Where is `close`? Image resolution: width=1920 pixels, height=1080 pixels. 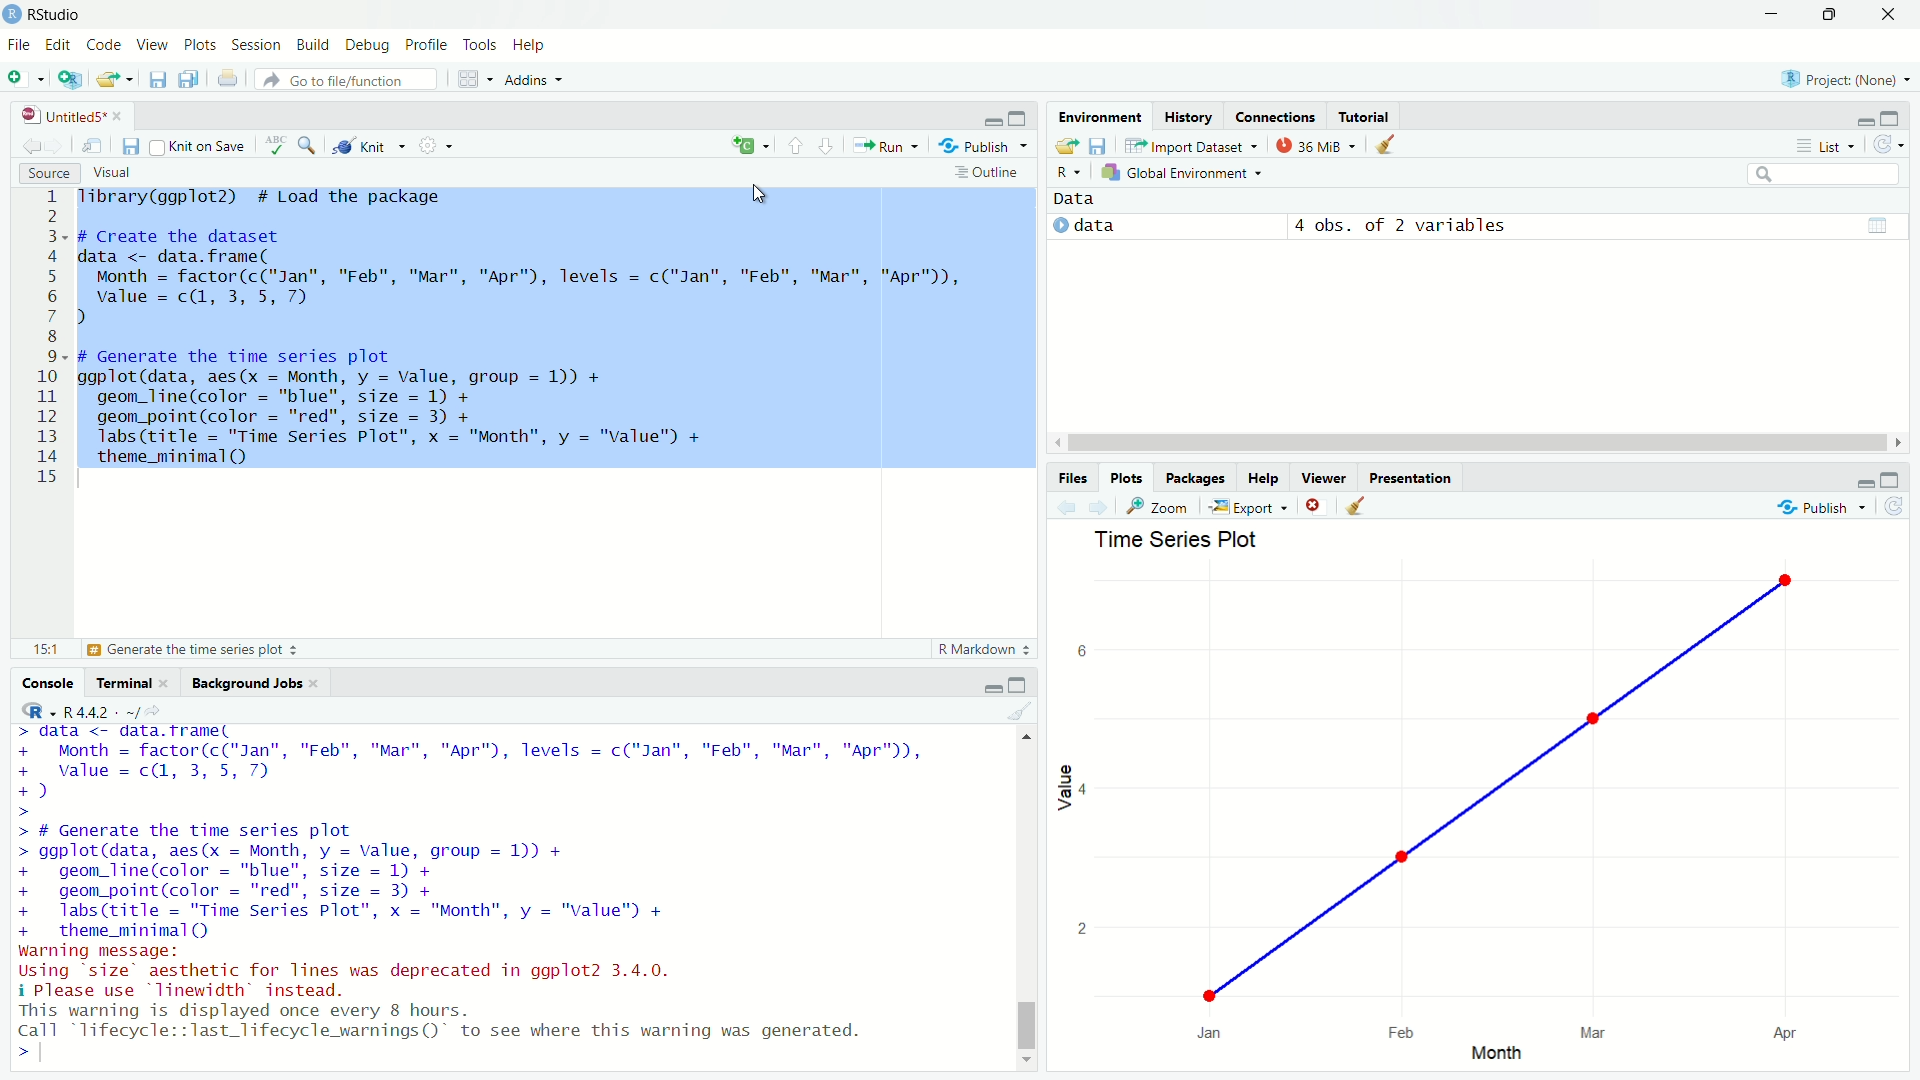 close is located at coordinates (1890, 15).